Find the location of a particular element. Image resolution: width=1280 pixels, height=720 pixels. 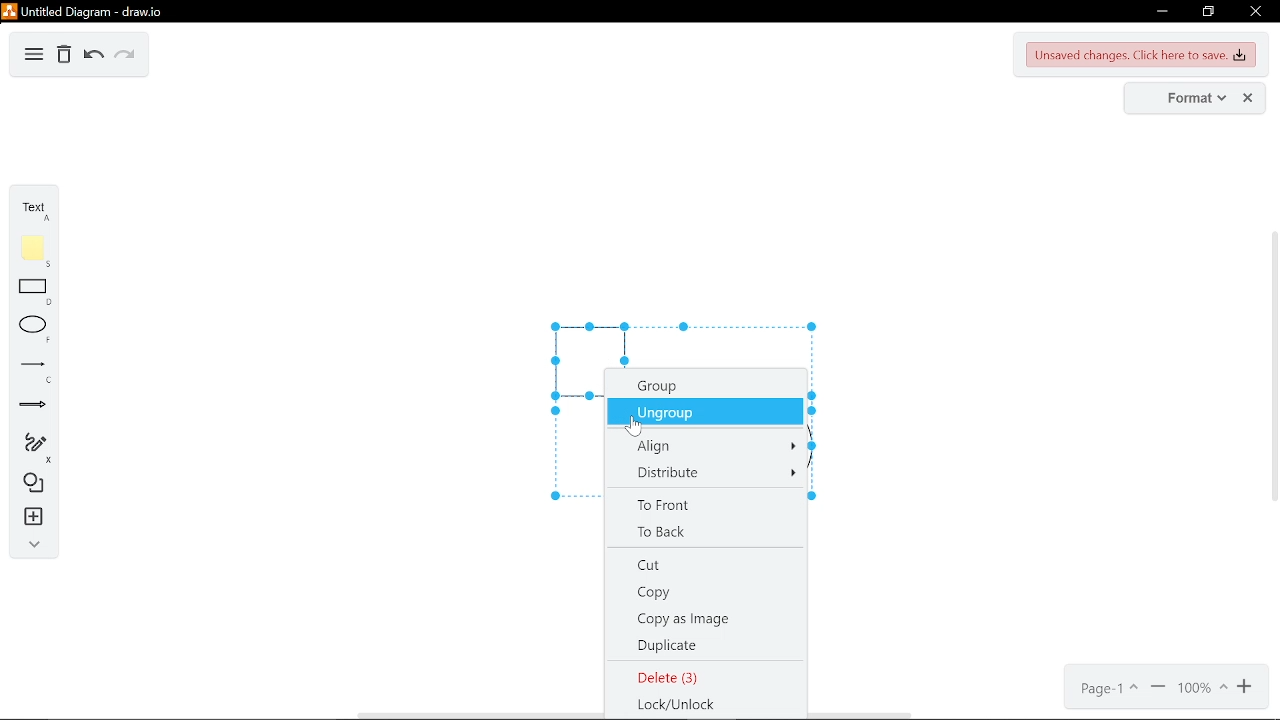

note is located at coordinates (31, 252).